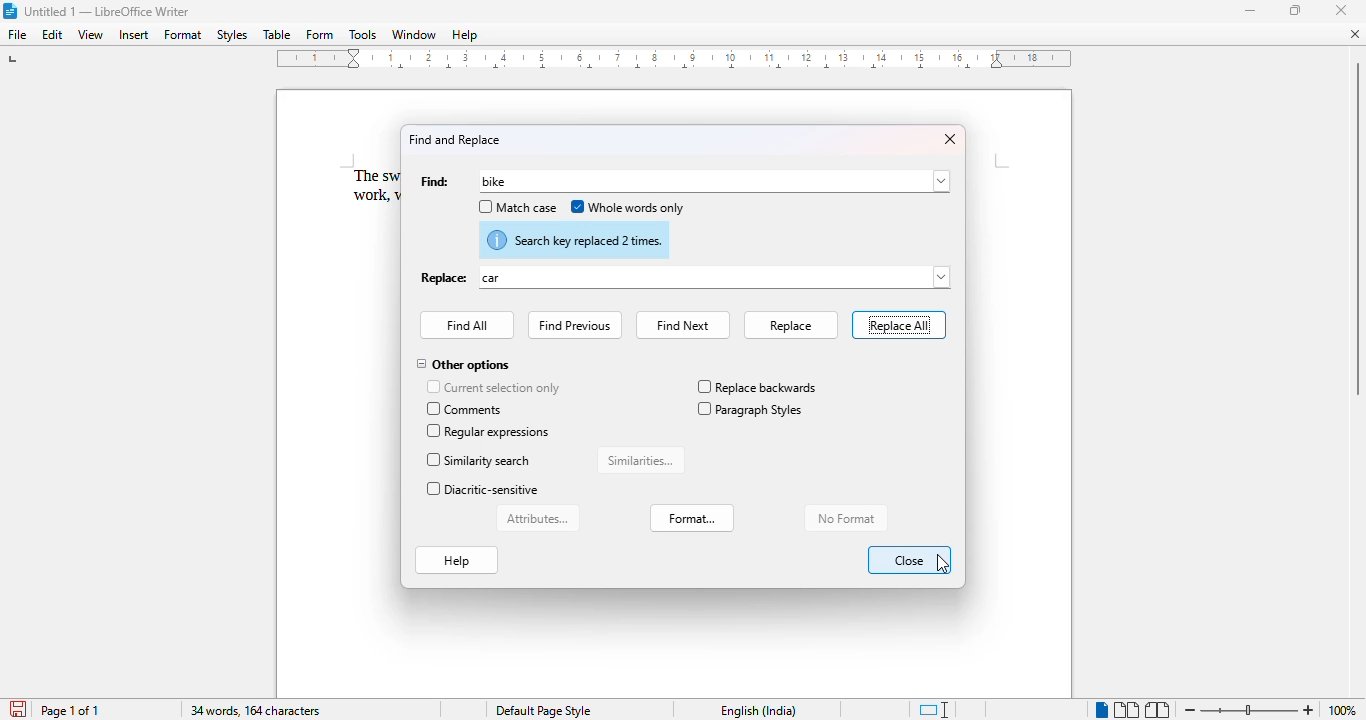 The width and height of the screenshot is (1366, 720). What do you see at coordinates (9, 10) in the screenshot?
I see `LibreOffice logo` at bounding box center [9, 10].